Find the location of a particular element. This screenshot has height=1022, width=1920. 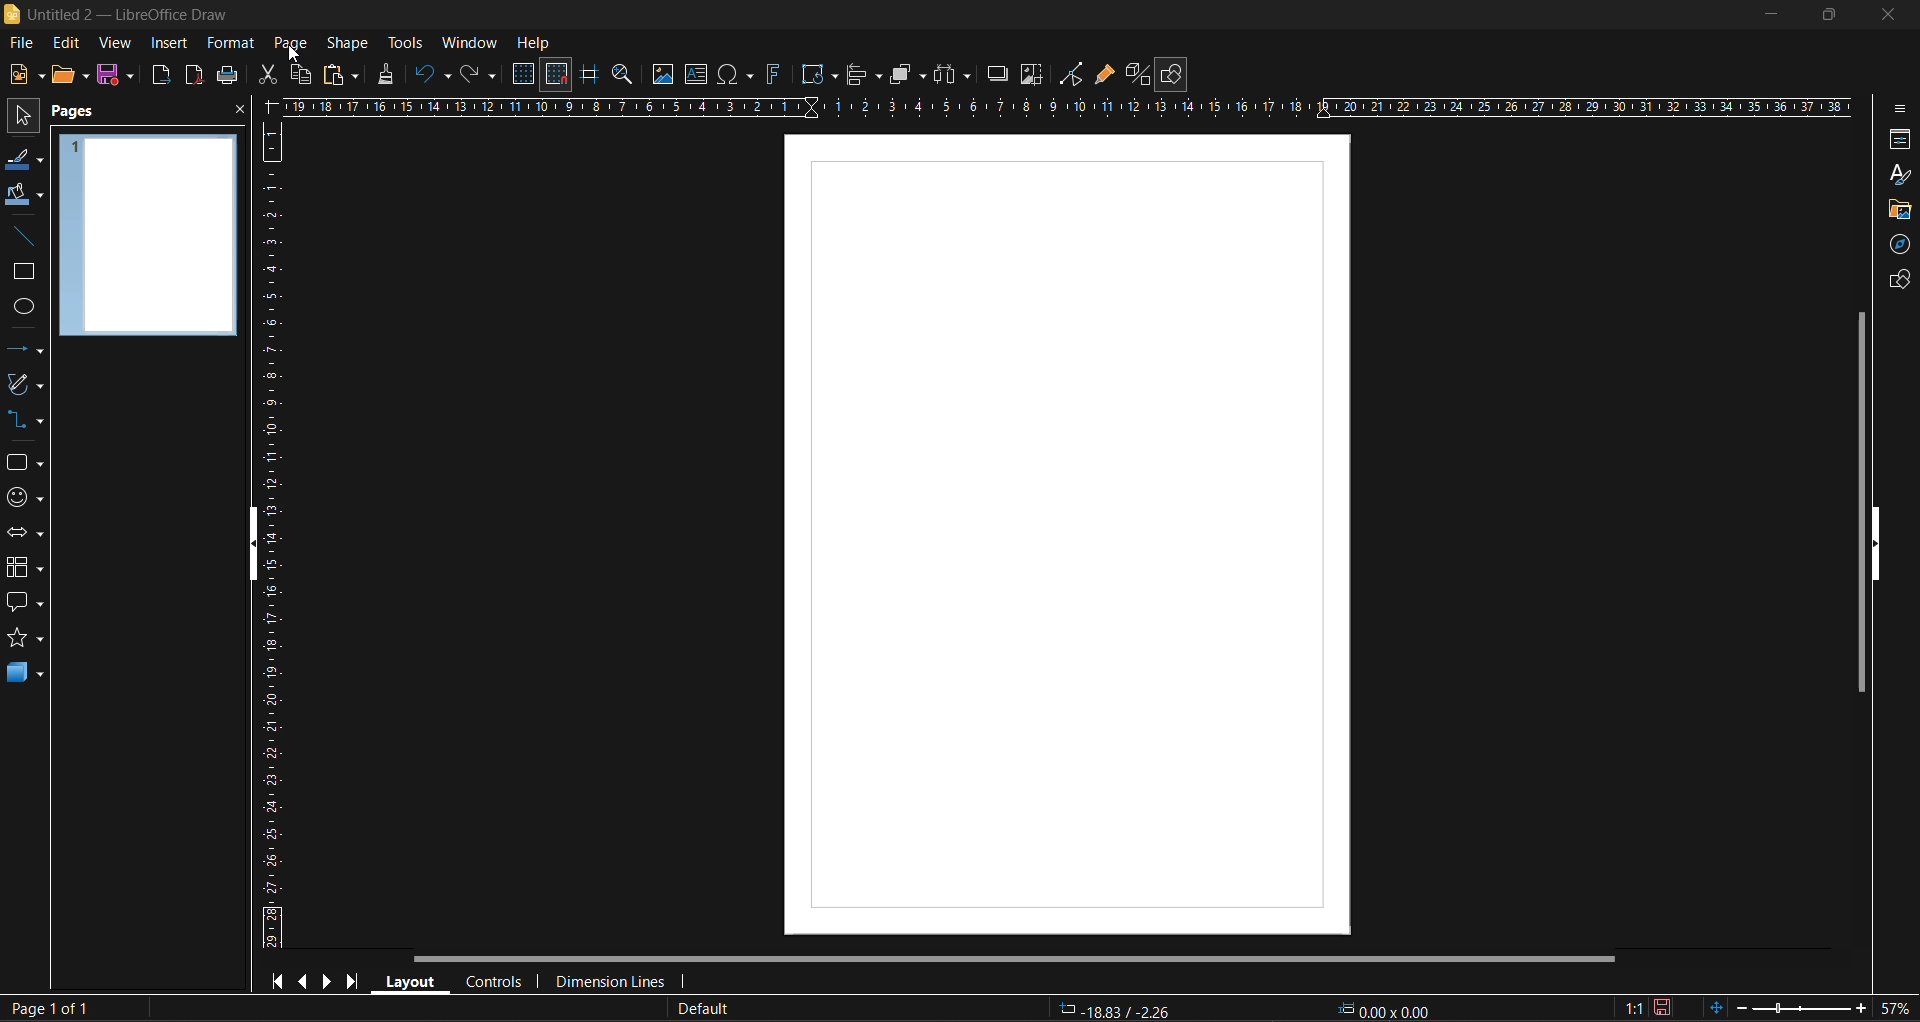

show gluepoint is located at coordinates (1107, 76).